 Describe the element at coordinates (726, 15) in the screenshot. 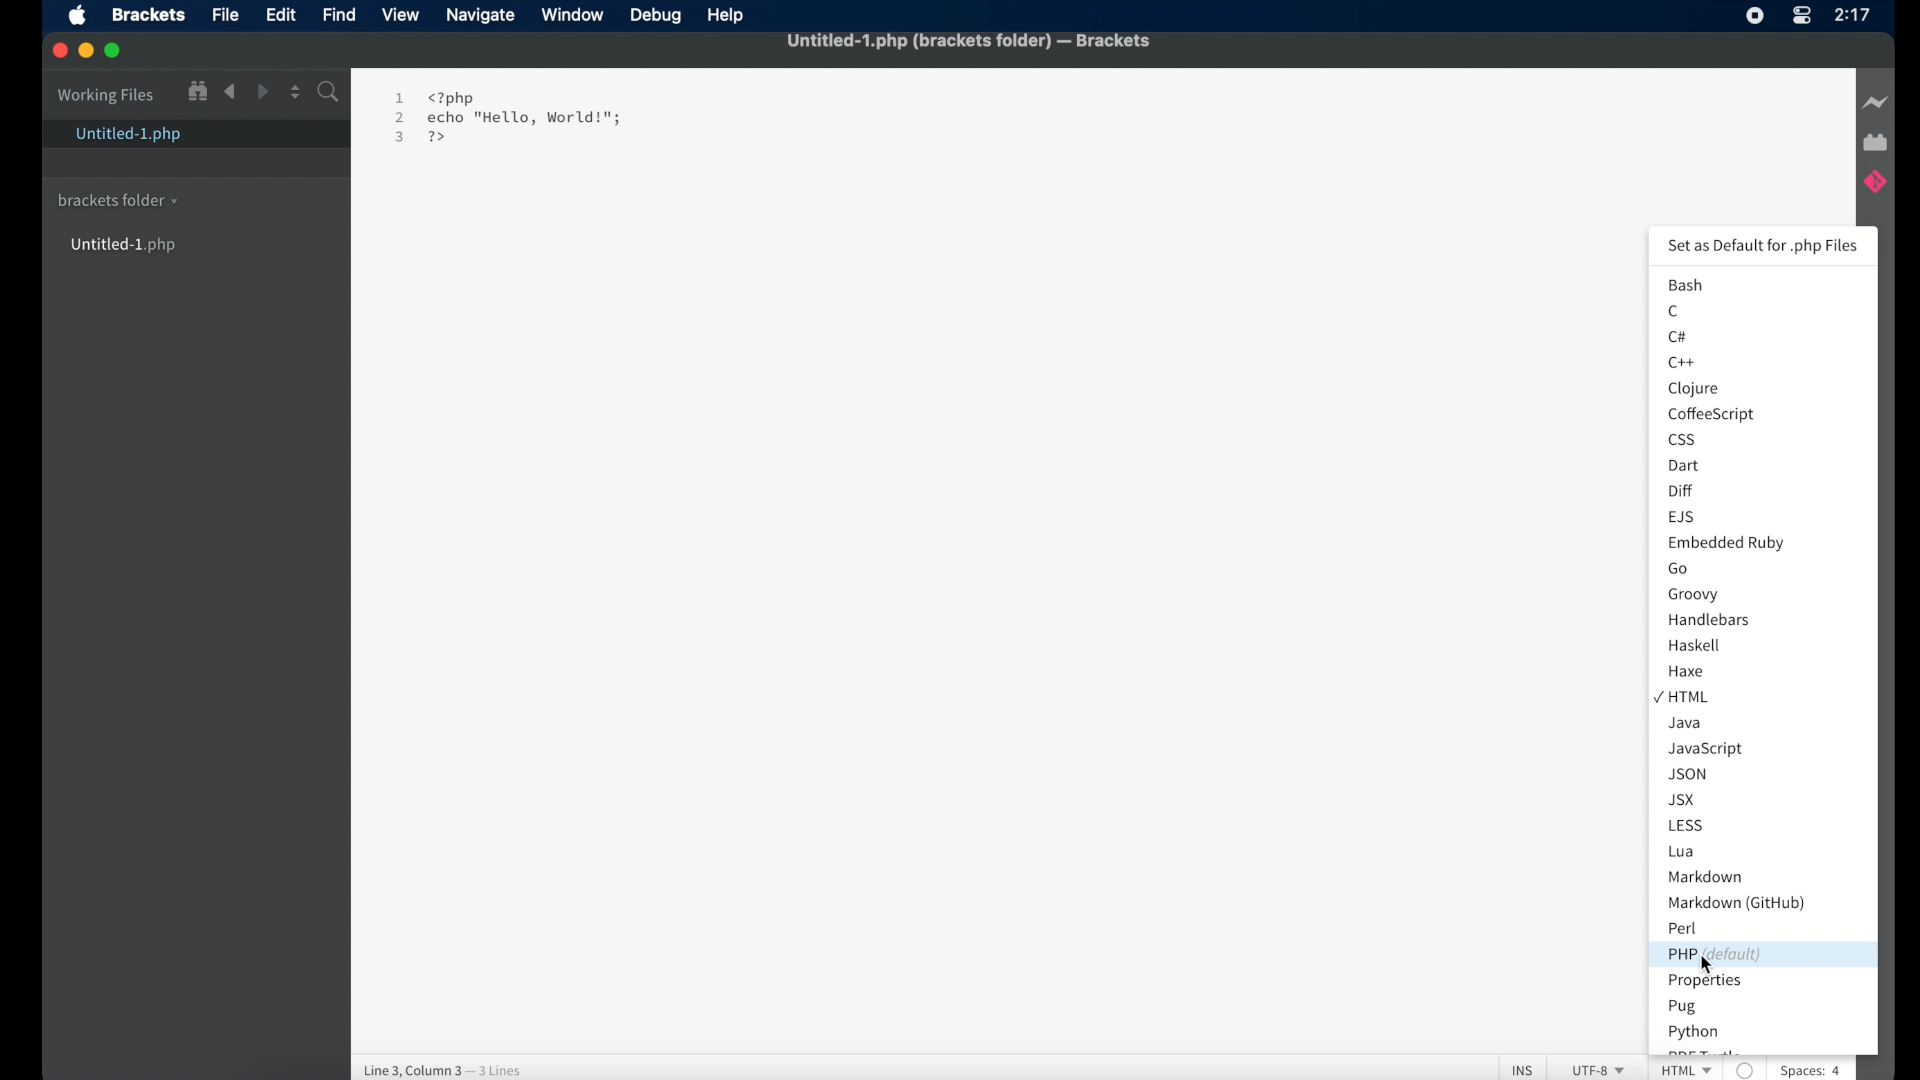

I see `help` at that location.